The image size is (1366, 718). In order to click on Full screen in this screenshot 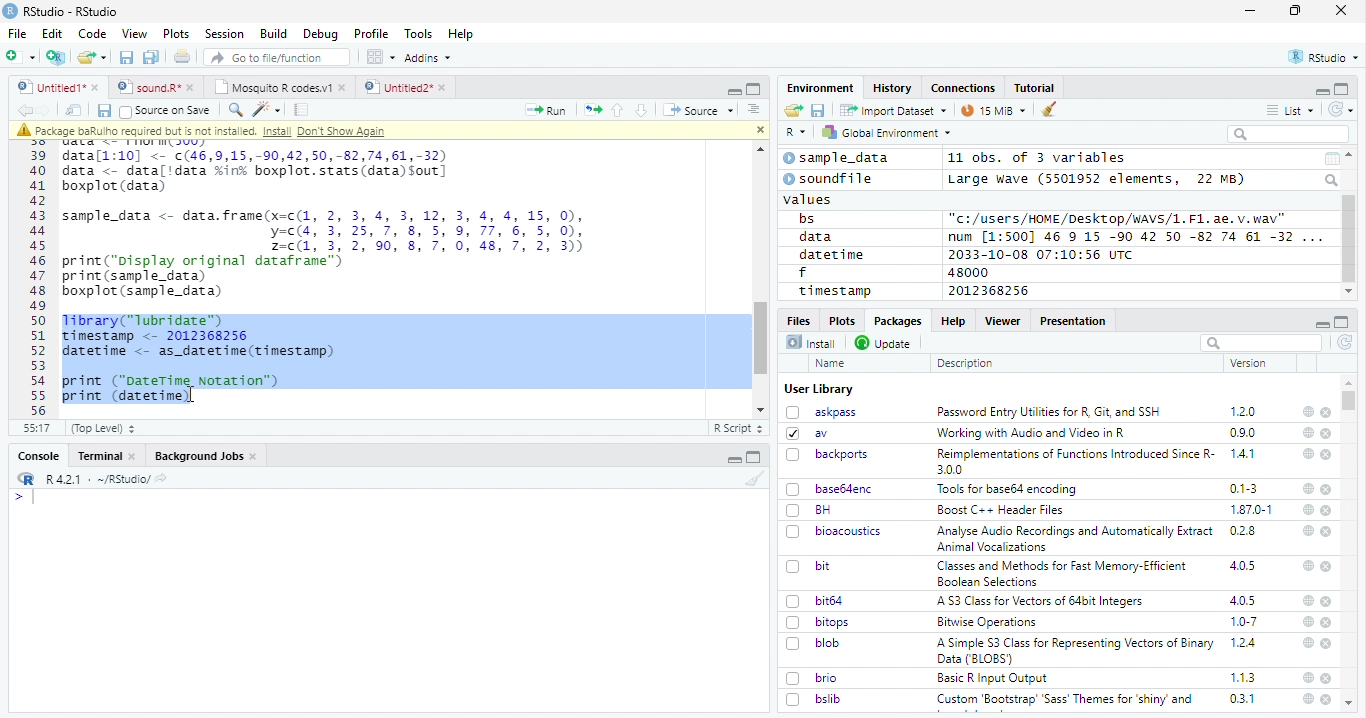, I will do `click(754, 88)`.